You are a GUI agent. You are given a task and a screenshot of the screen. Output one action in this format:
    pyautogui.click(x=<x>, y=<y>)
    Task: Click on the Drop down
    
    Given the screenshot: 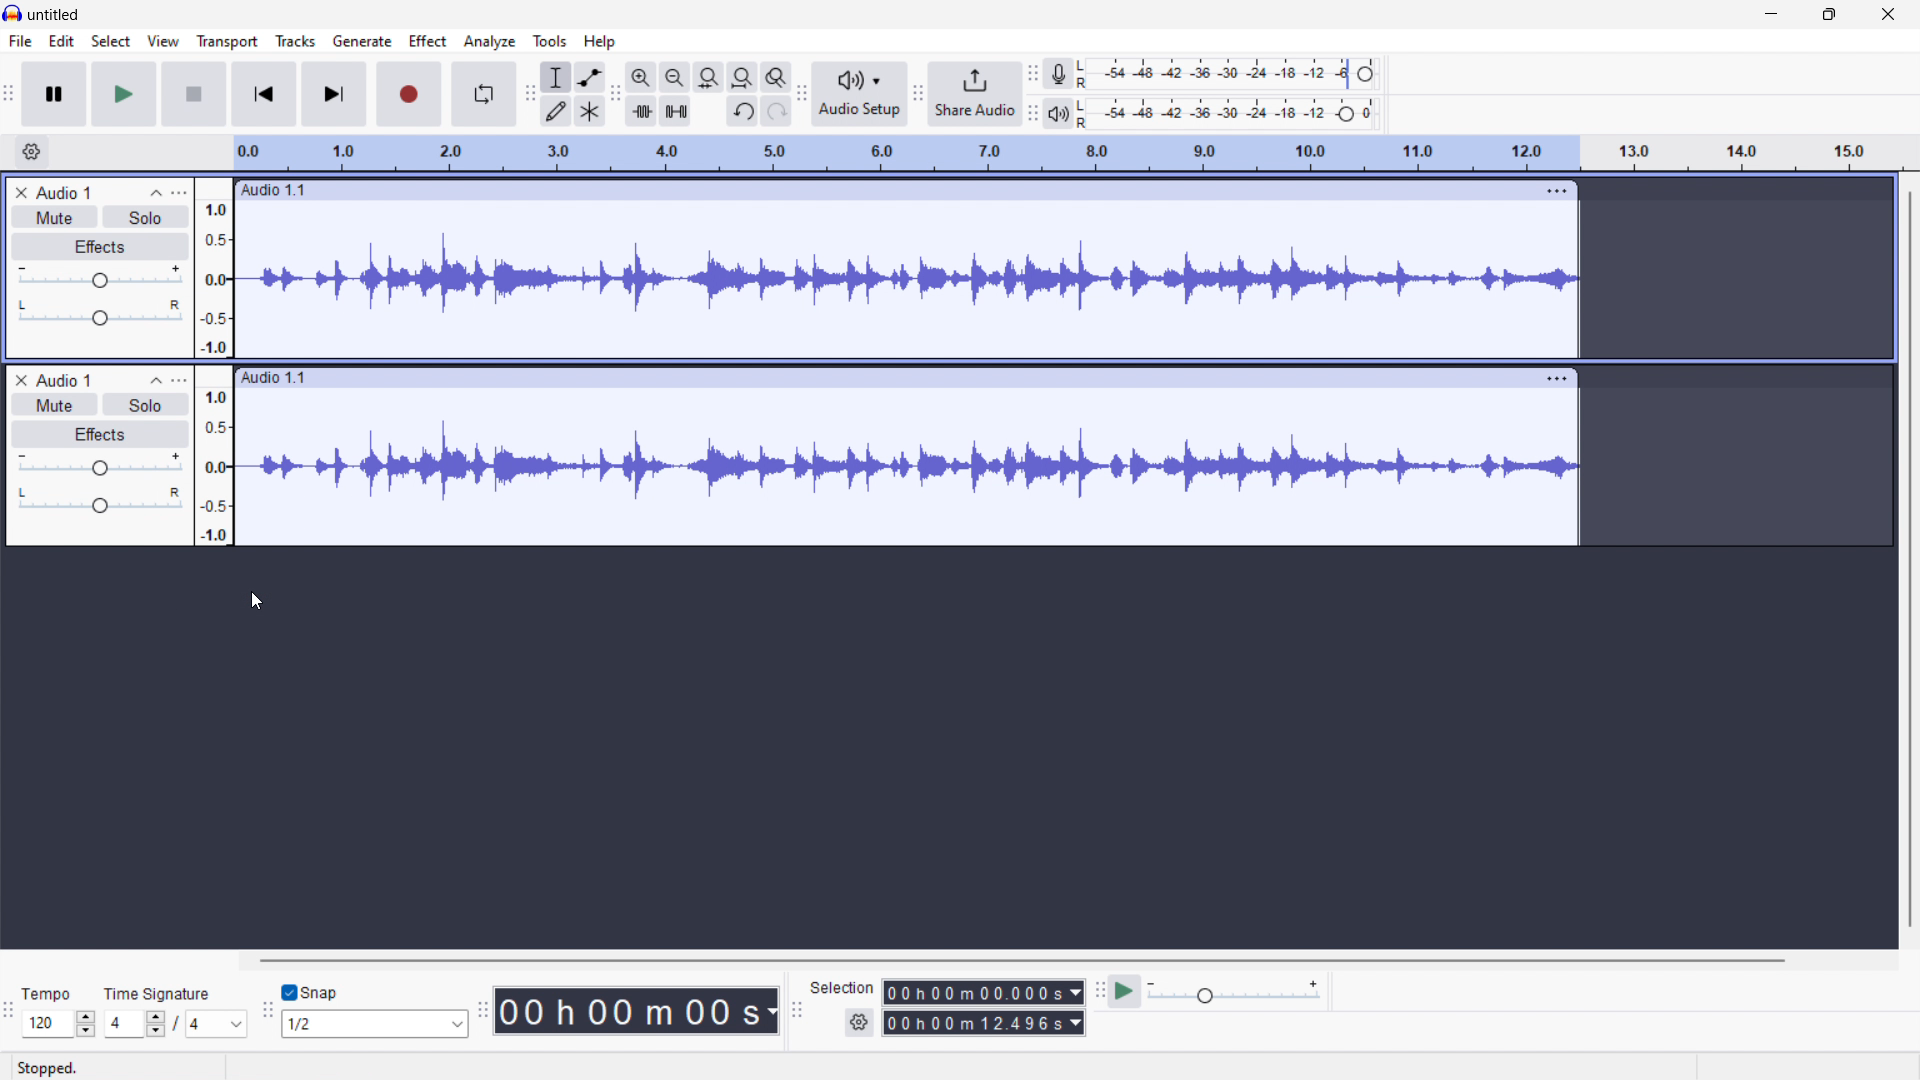 What is the action you would take?
    pyautogui.click(x=236, y=1025)
    